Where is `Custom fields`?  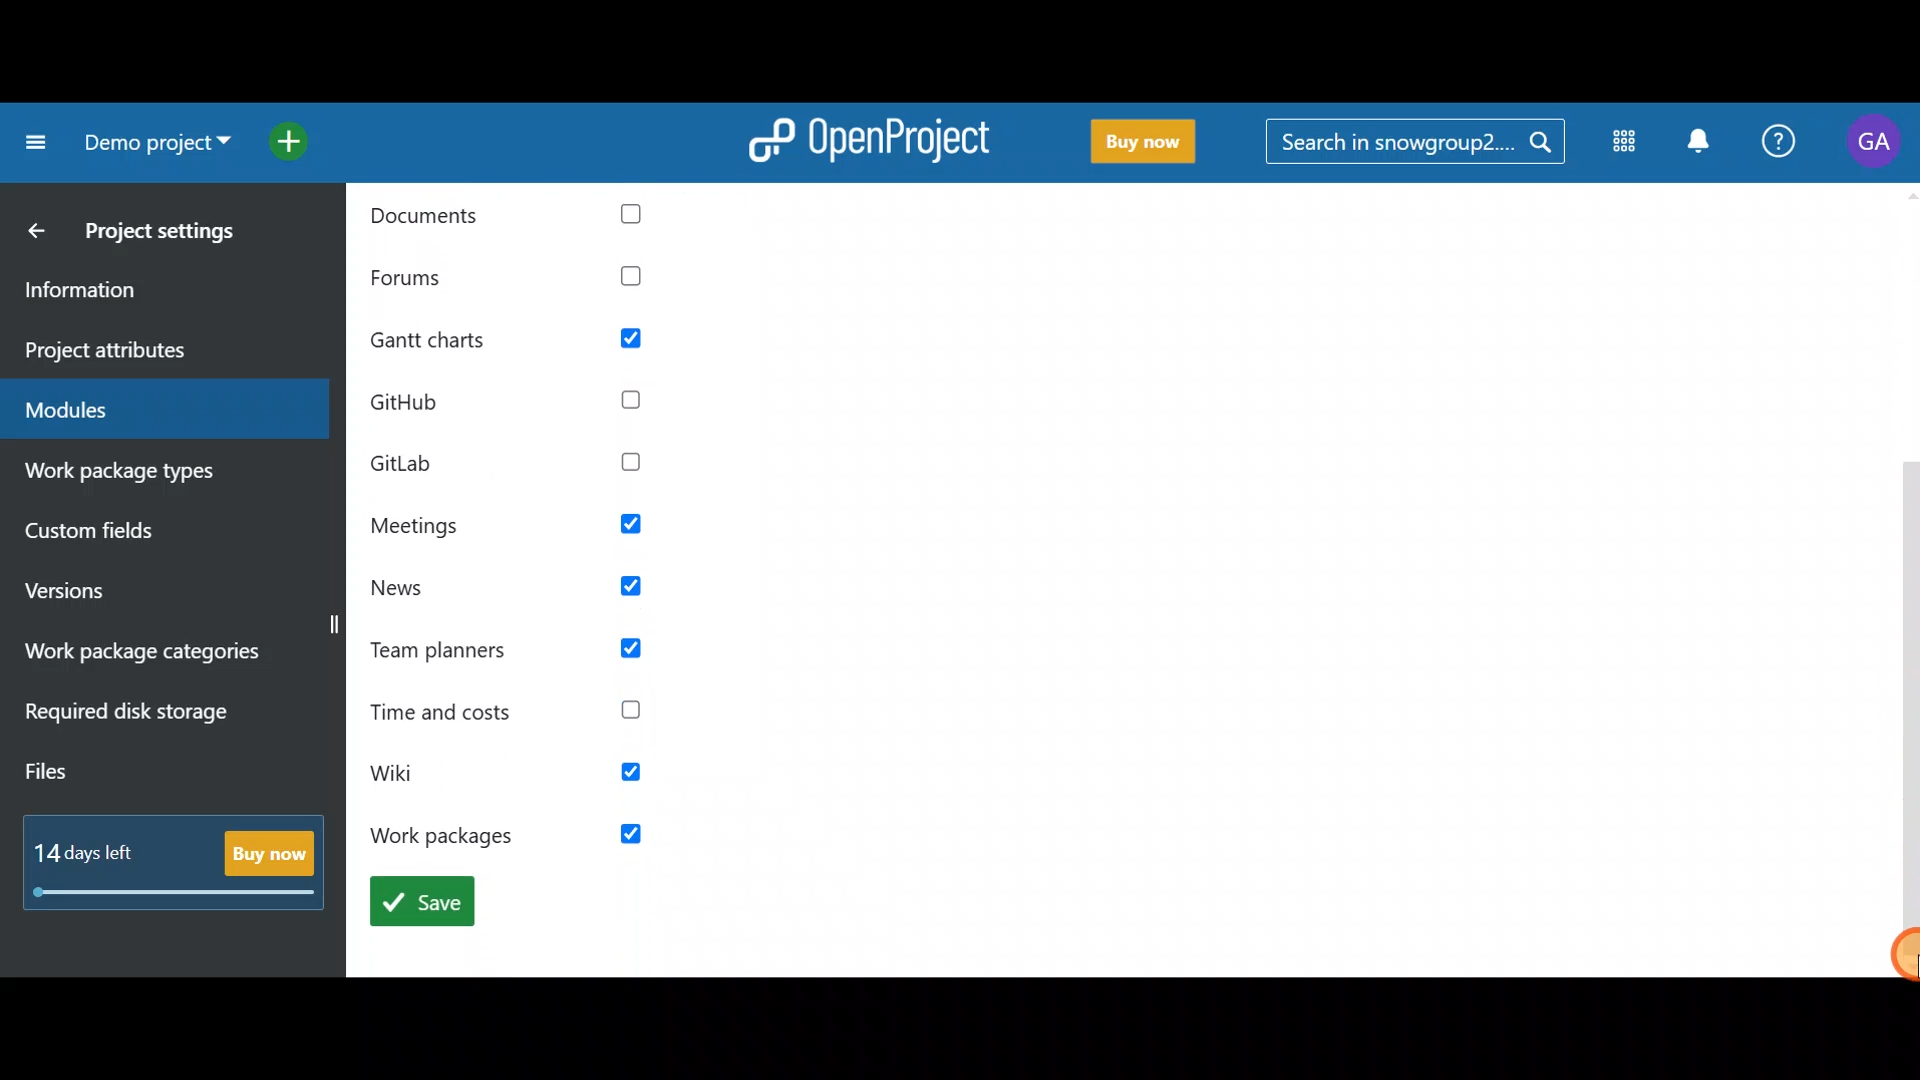
Custom fields is located at coordinates (134, 537).